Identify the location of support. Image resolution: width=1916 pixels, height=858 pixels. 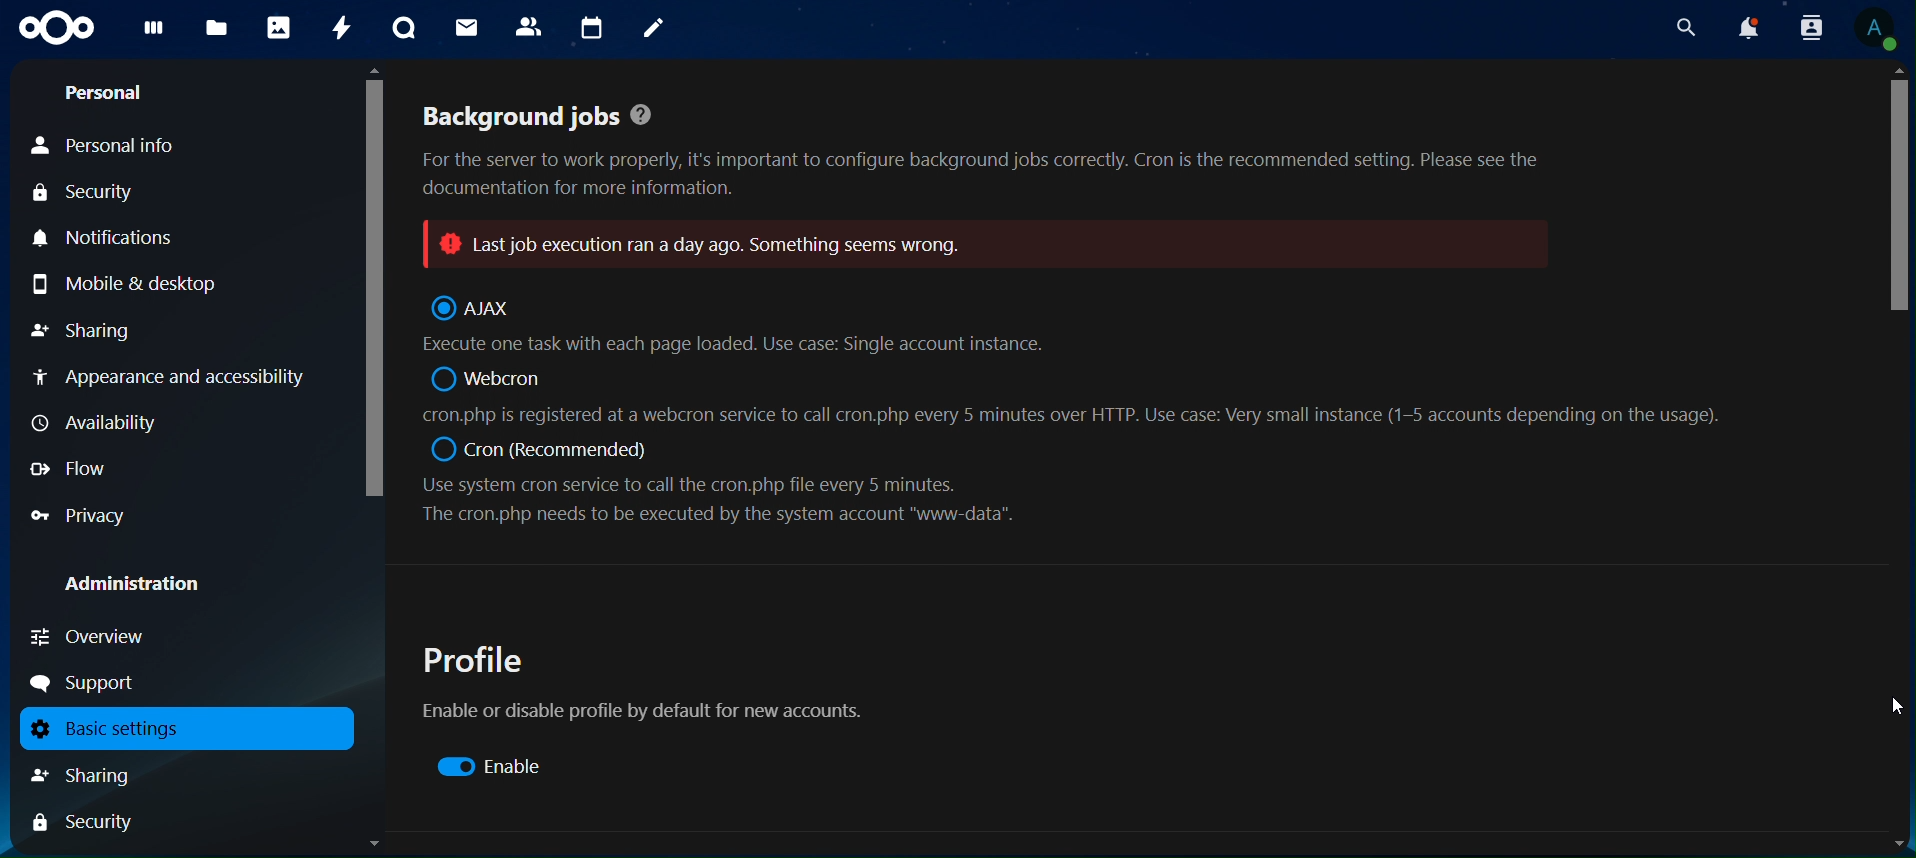
(91, 683).